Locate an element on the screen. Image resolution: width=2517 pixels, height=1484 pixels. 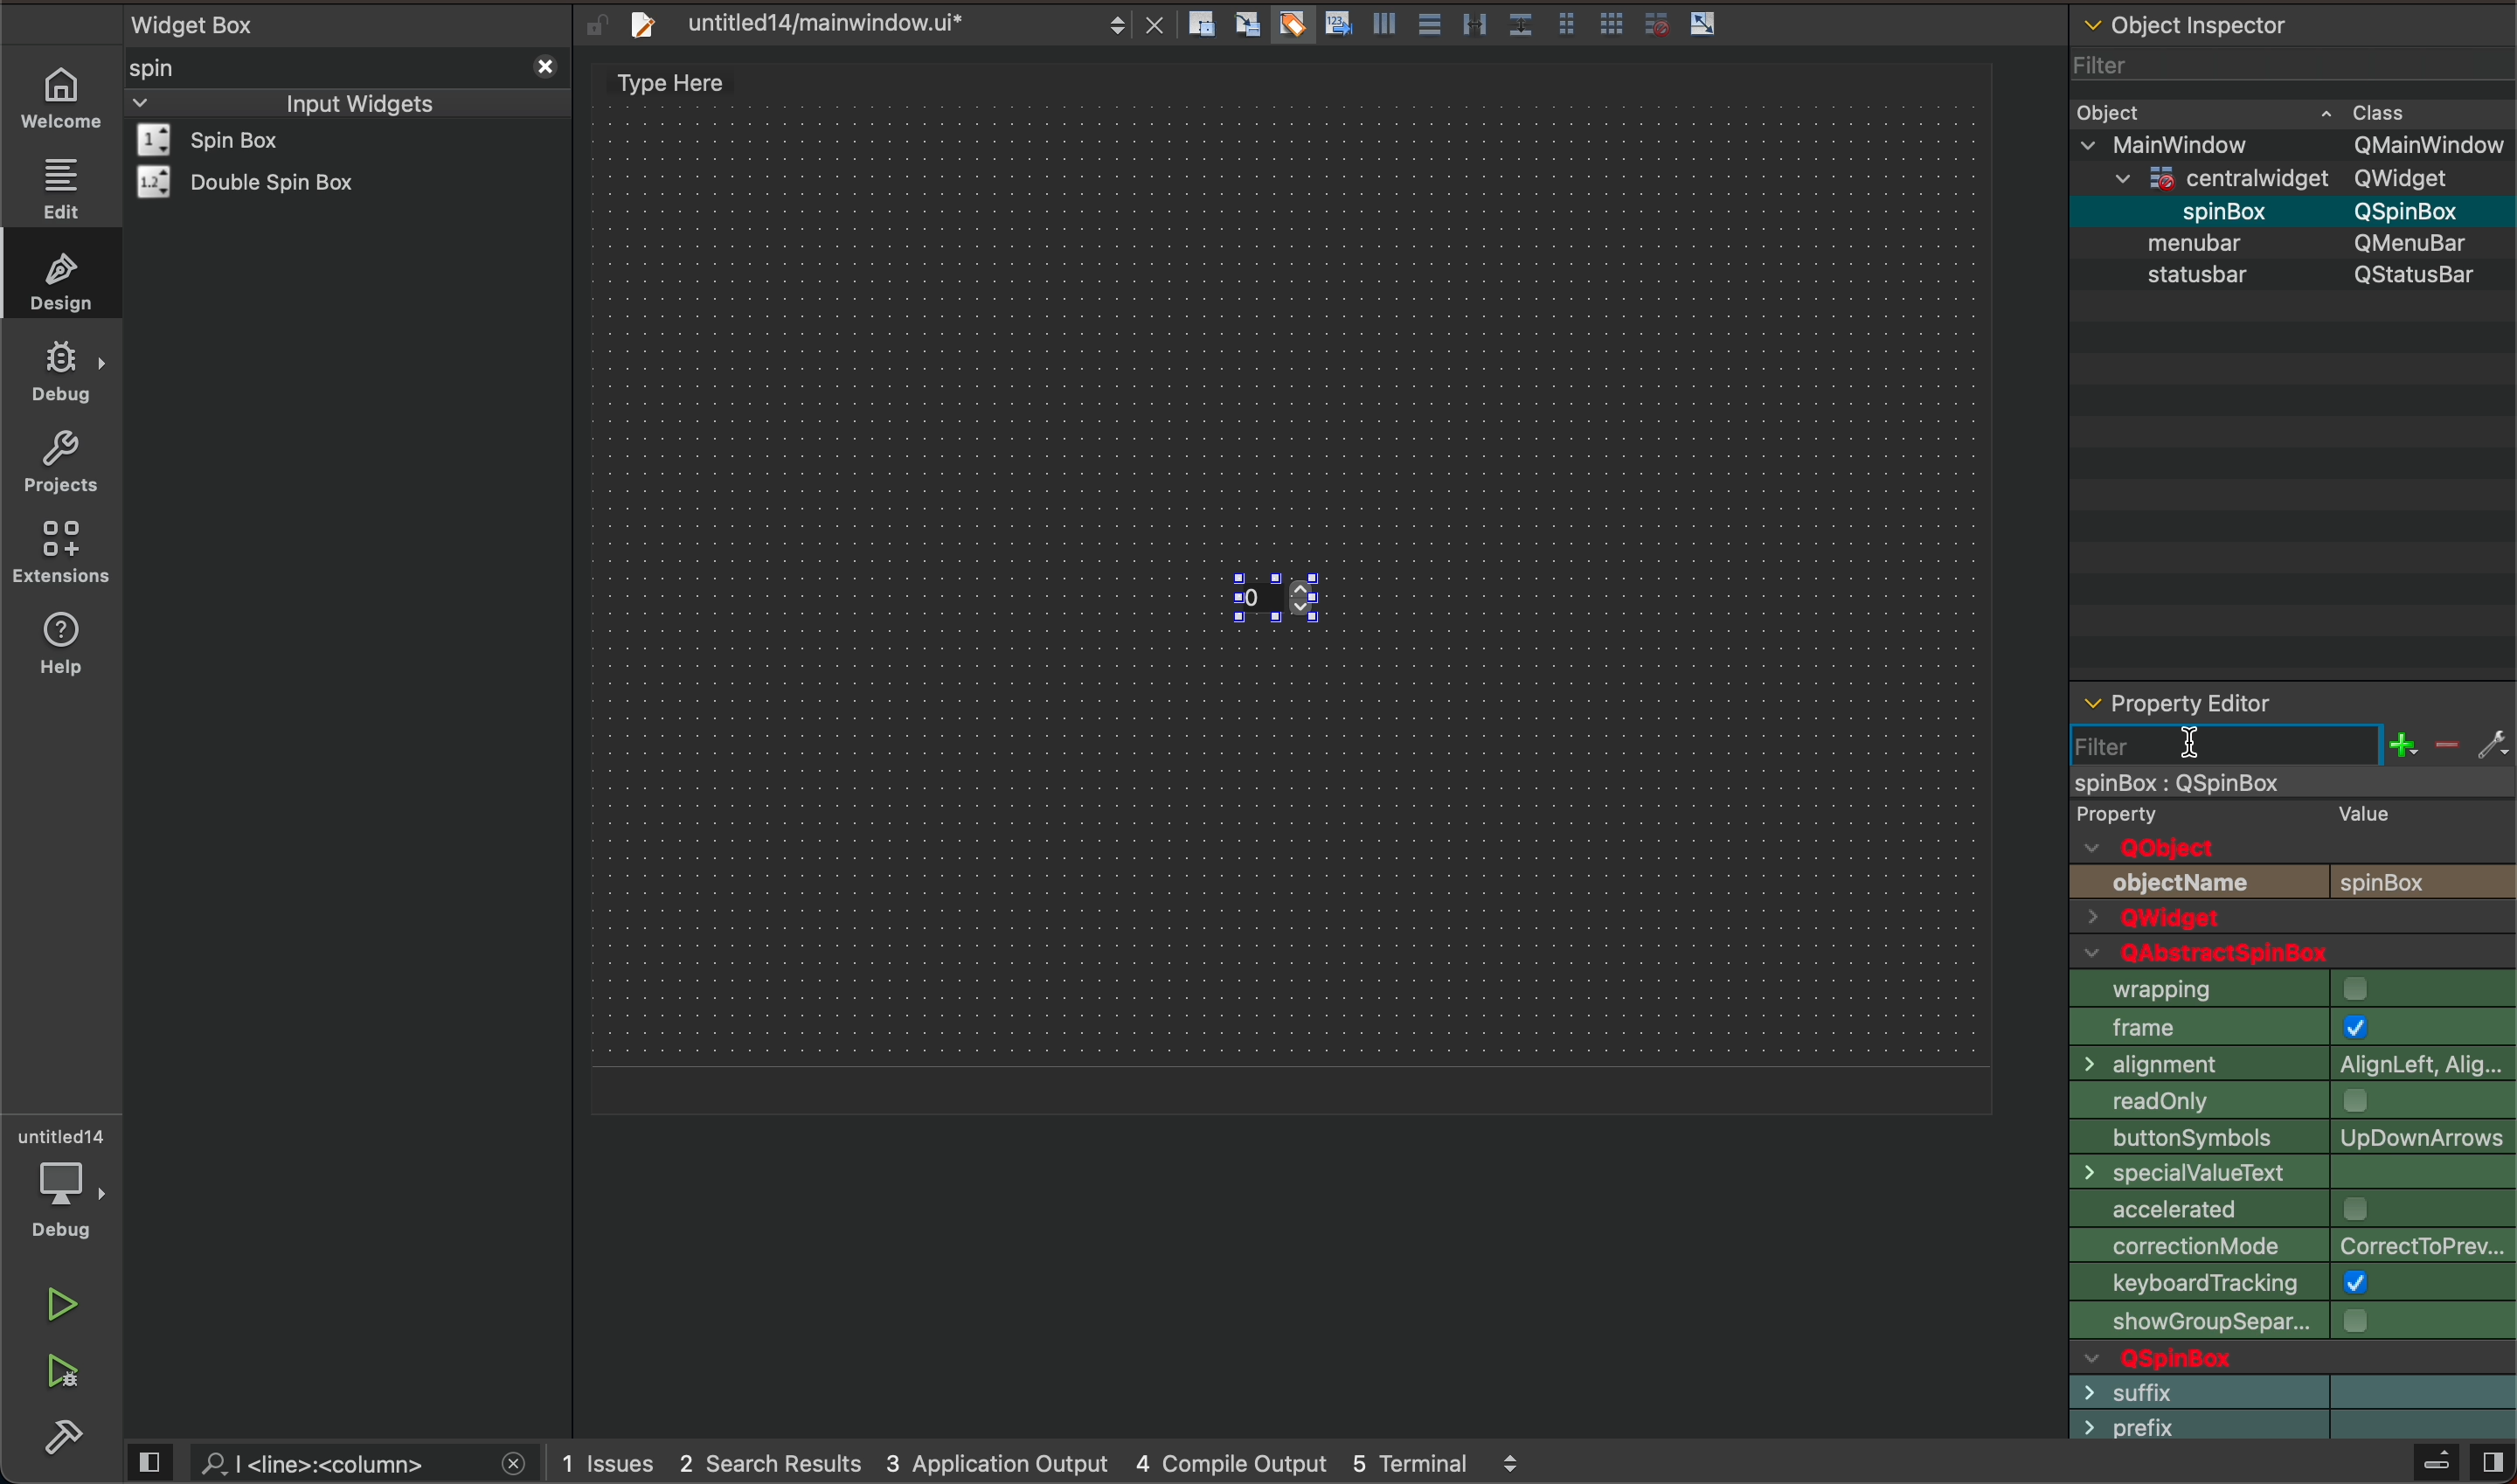
text is located at coordinates (2218, 1354).